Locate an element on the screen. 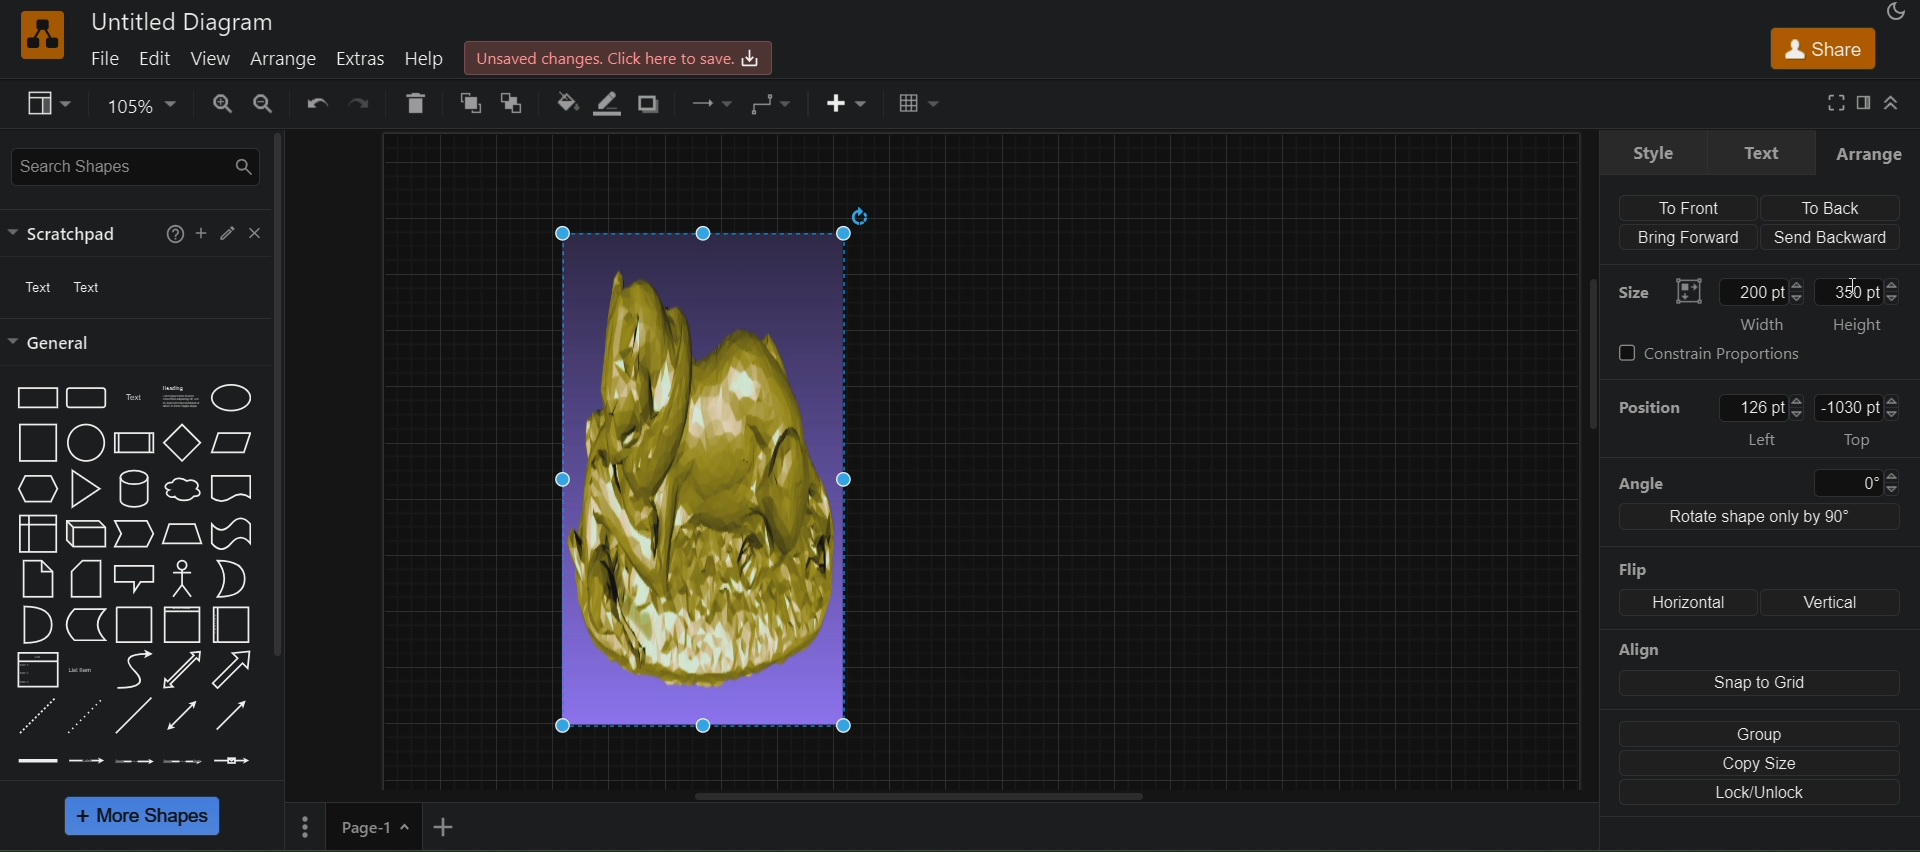 The image size is (1920, 852). waypoints is located at coordinates (709, 105).